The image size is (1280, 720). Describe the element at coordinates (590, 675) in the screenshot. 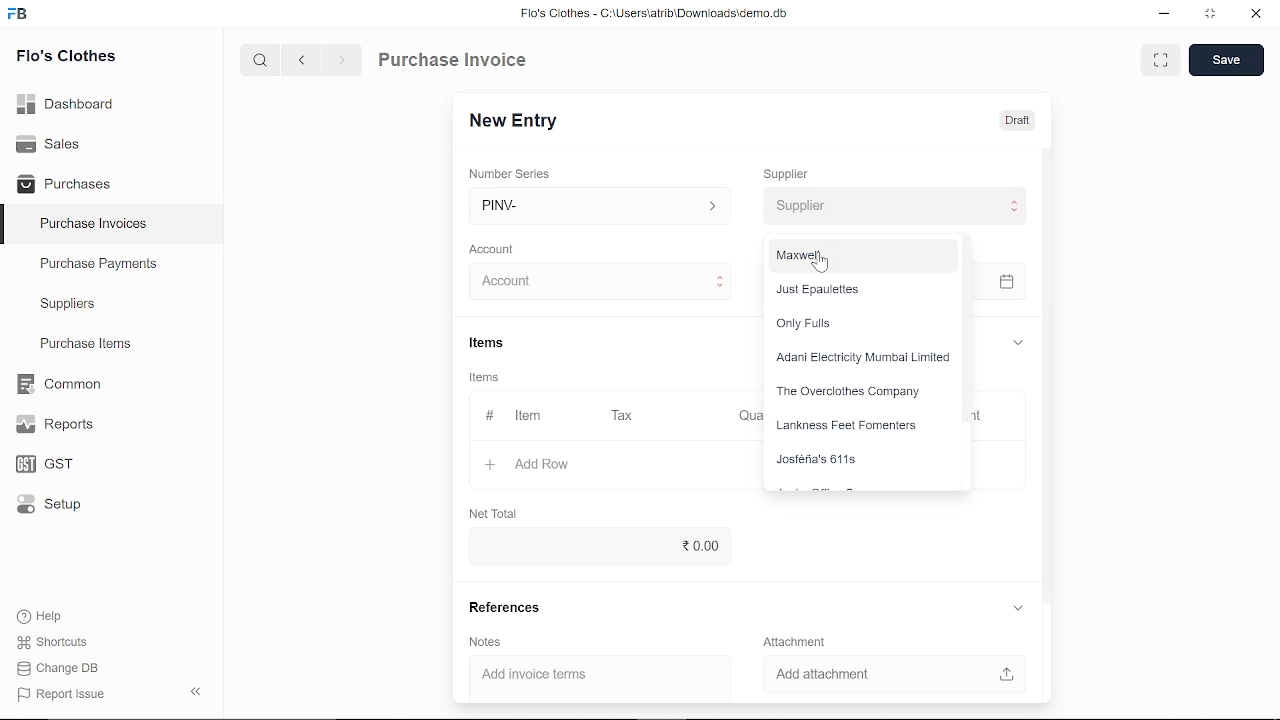

I see `Add invoice terms` at that location.